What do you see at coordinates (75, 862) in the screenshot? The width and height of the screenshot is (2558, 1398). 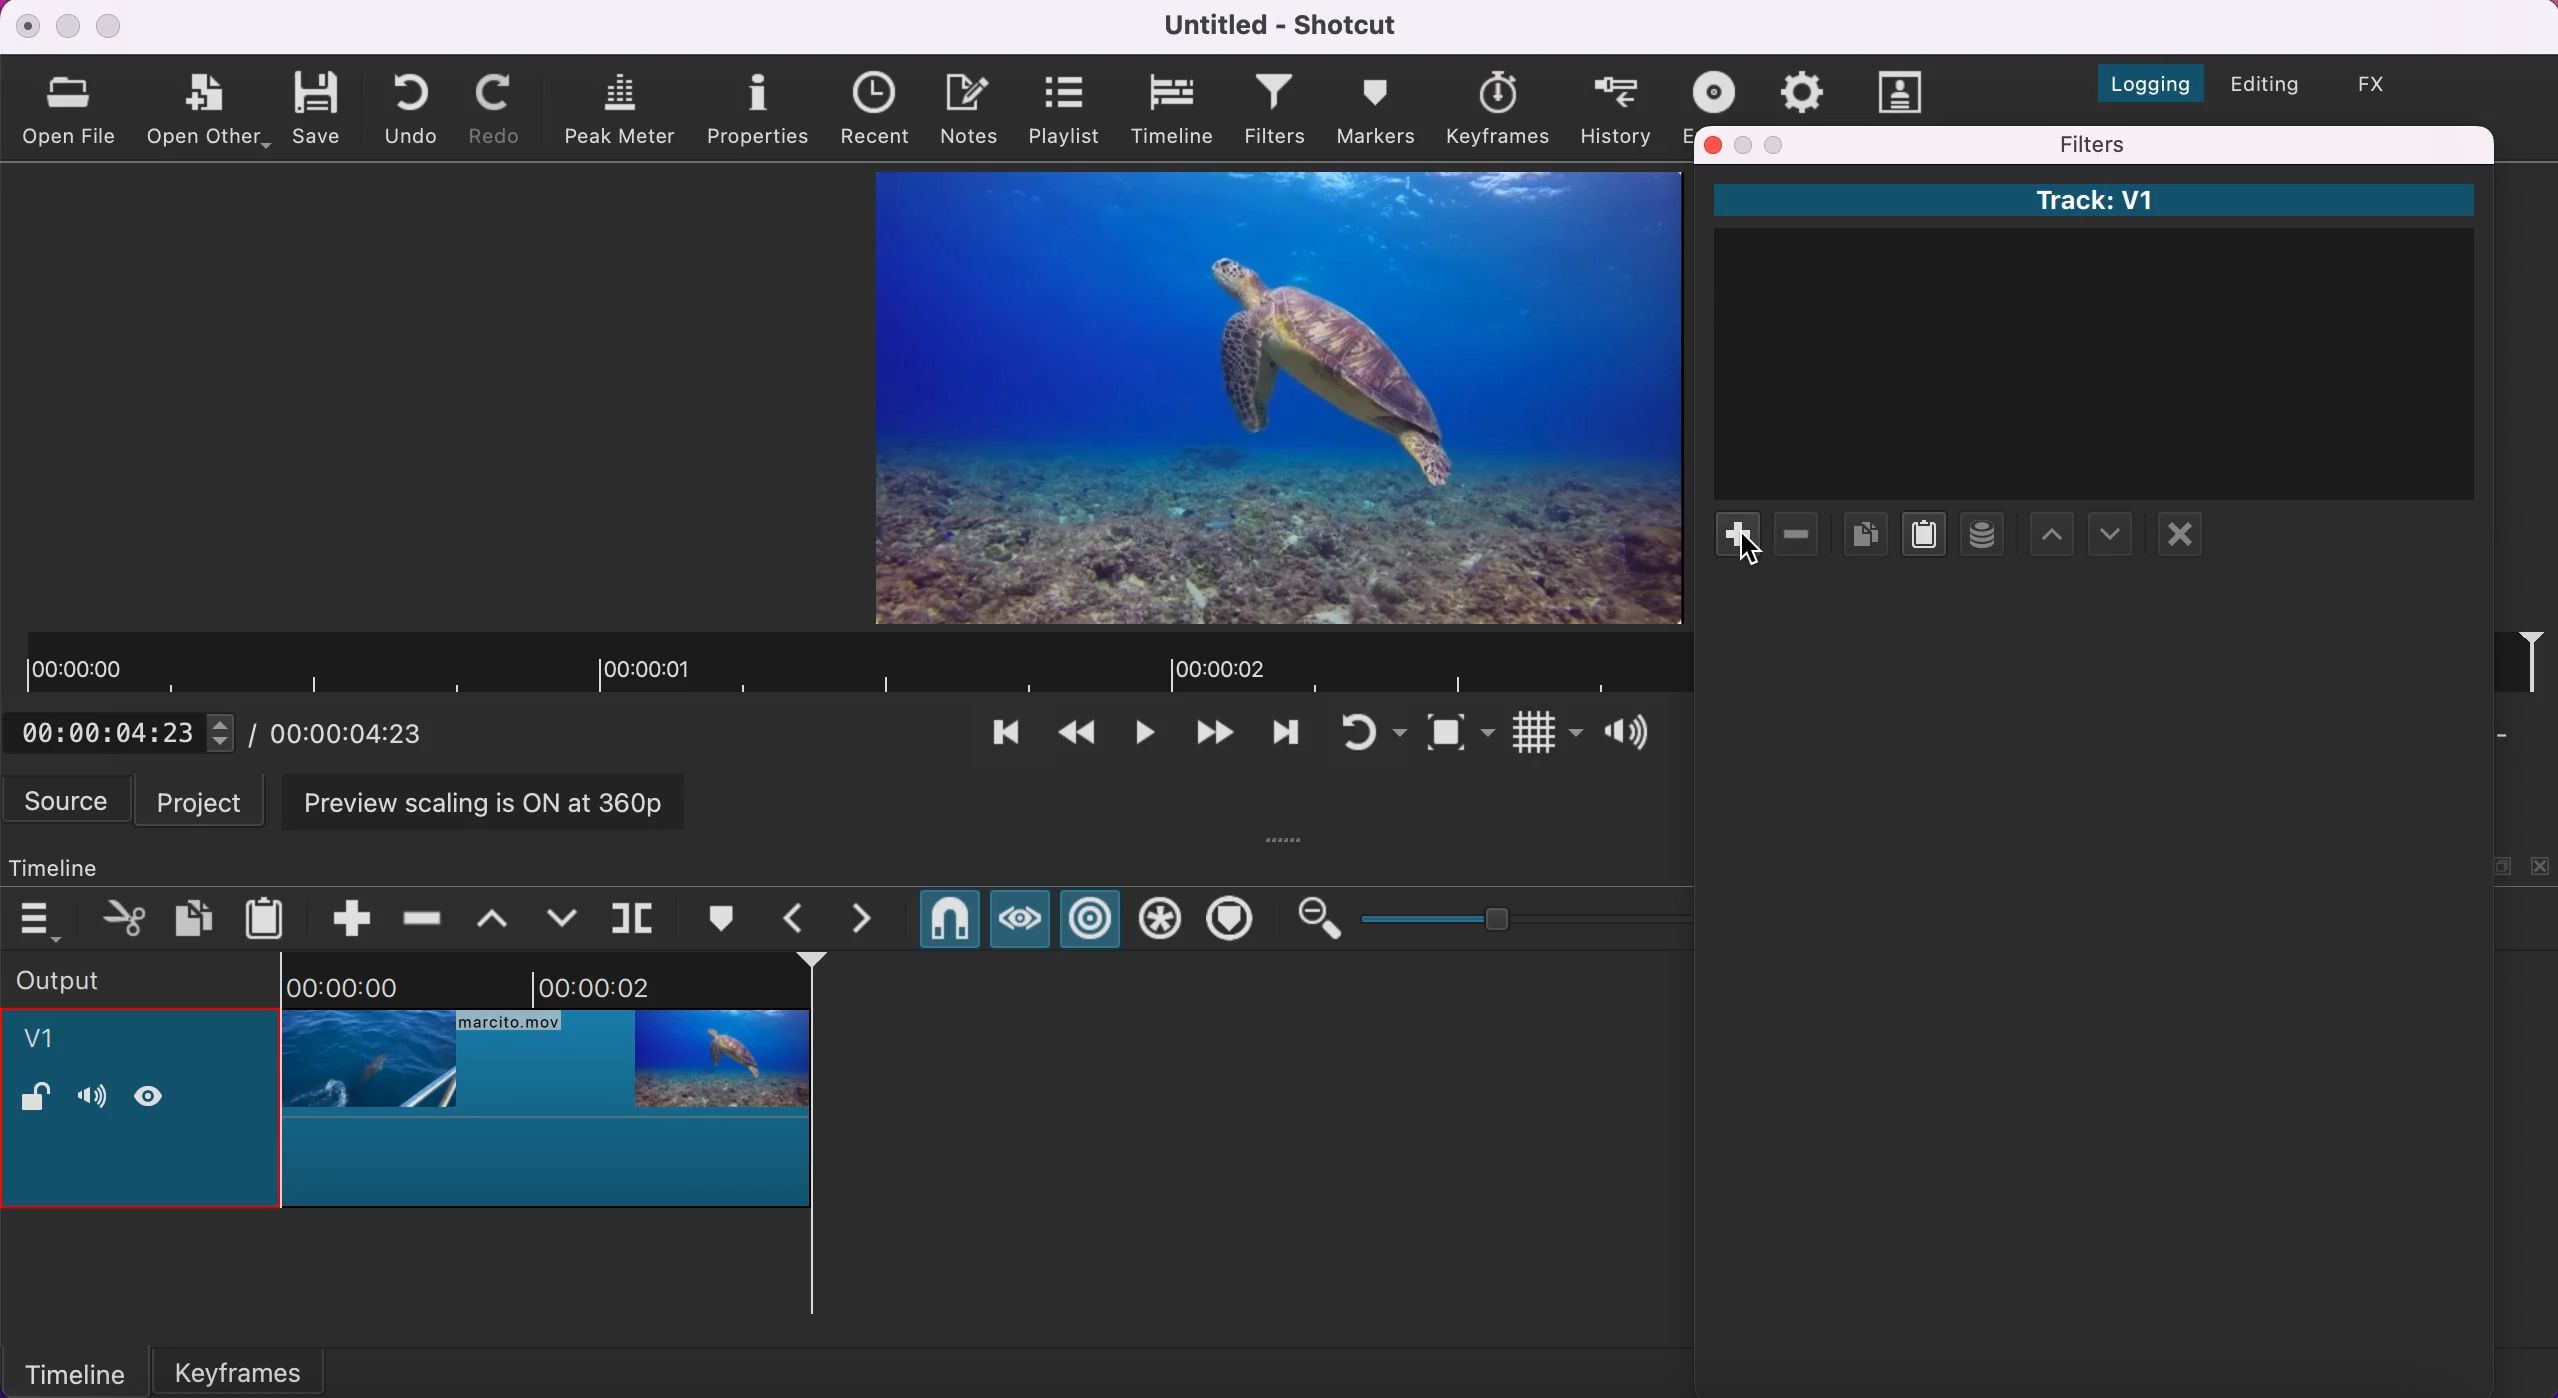 I see `timeline` at bounding box center [75, 862].